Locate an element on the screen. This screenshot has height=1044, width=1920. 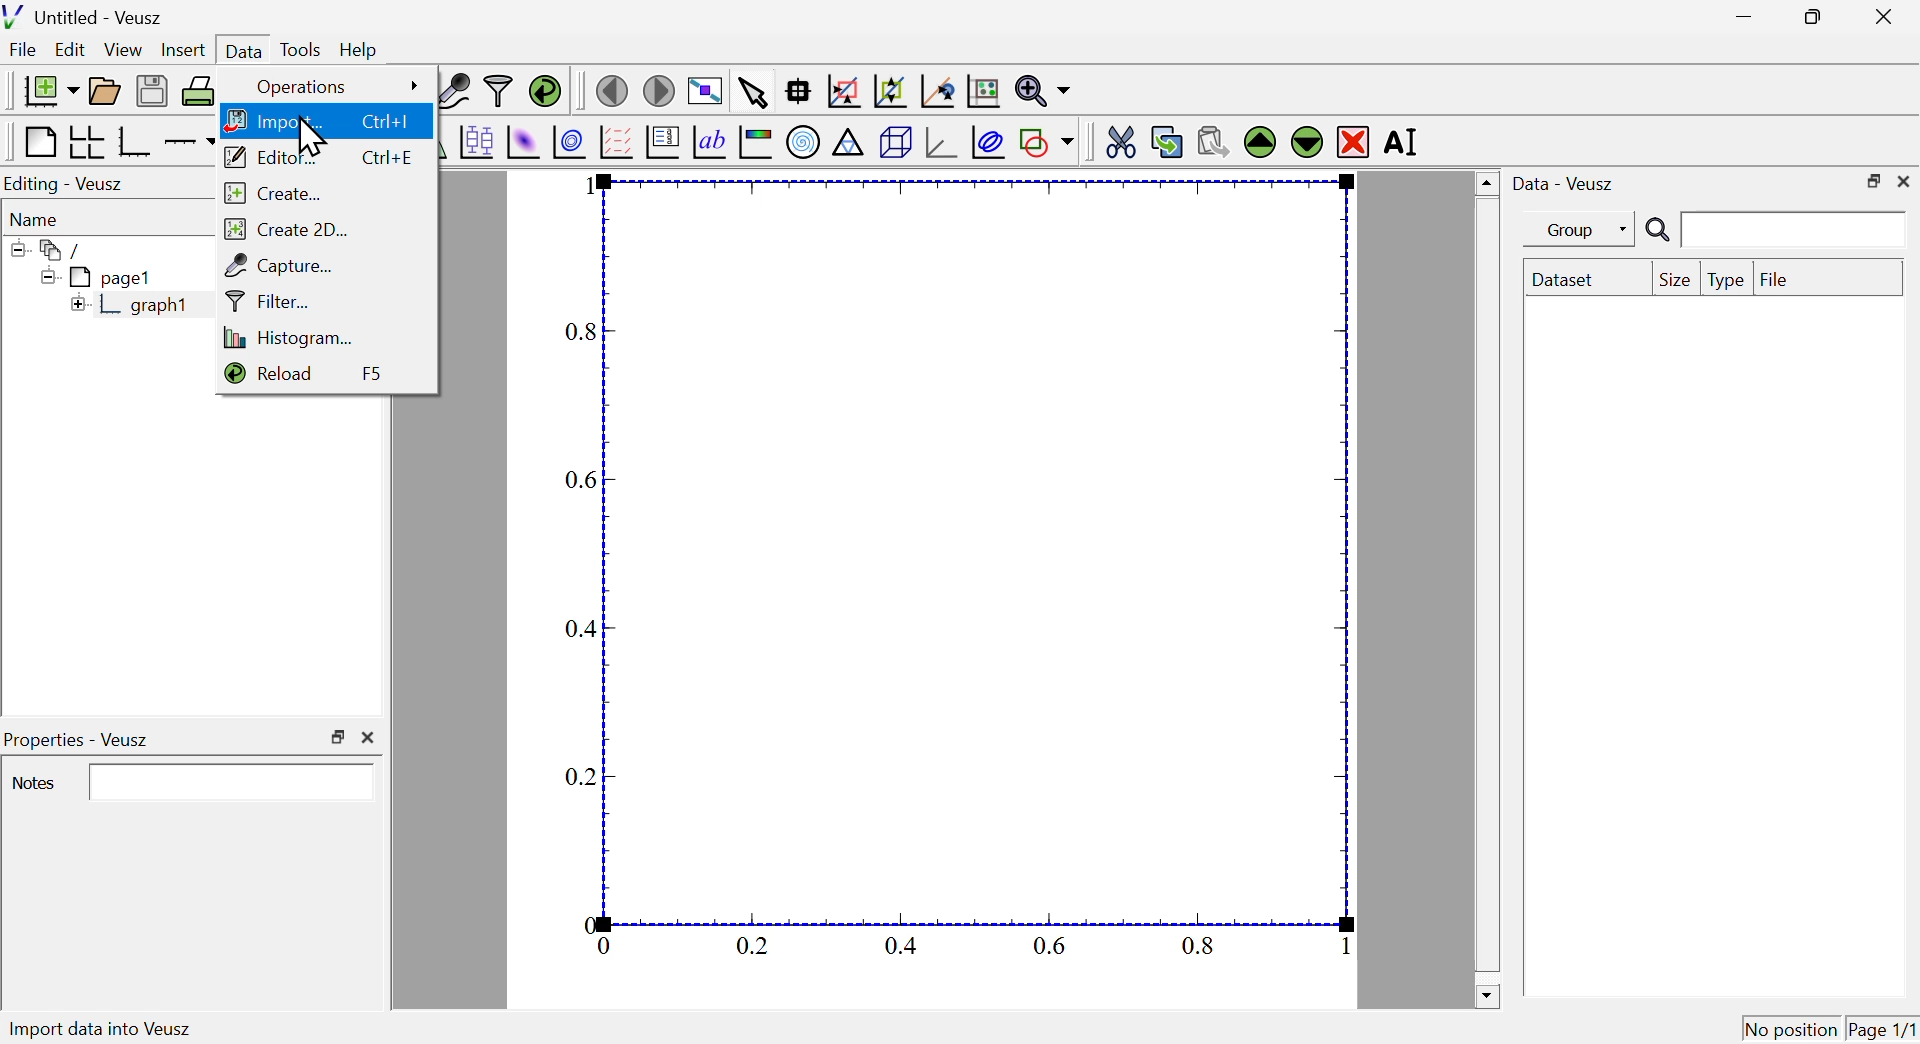
view plot full screen is located at coordinates (705, 89).